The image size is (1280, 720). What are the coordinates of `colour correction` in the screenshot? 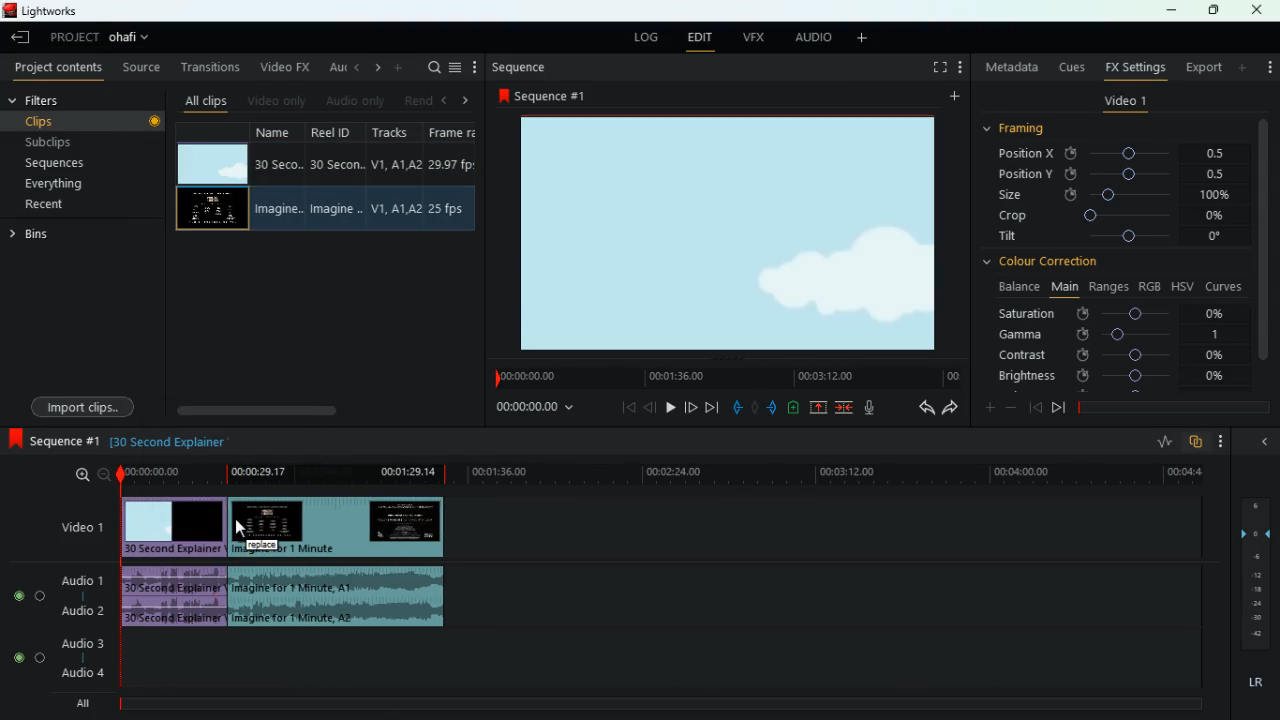 It's located at (1048, 261).